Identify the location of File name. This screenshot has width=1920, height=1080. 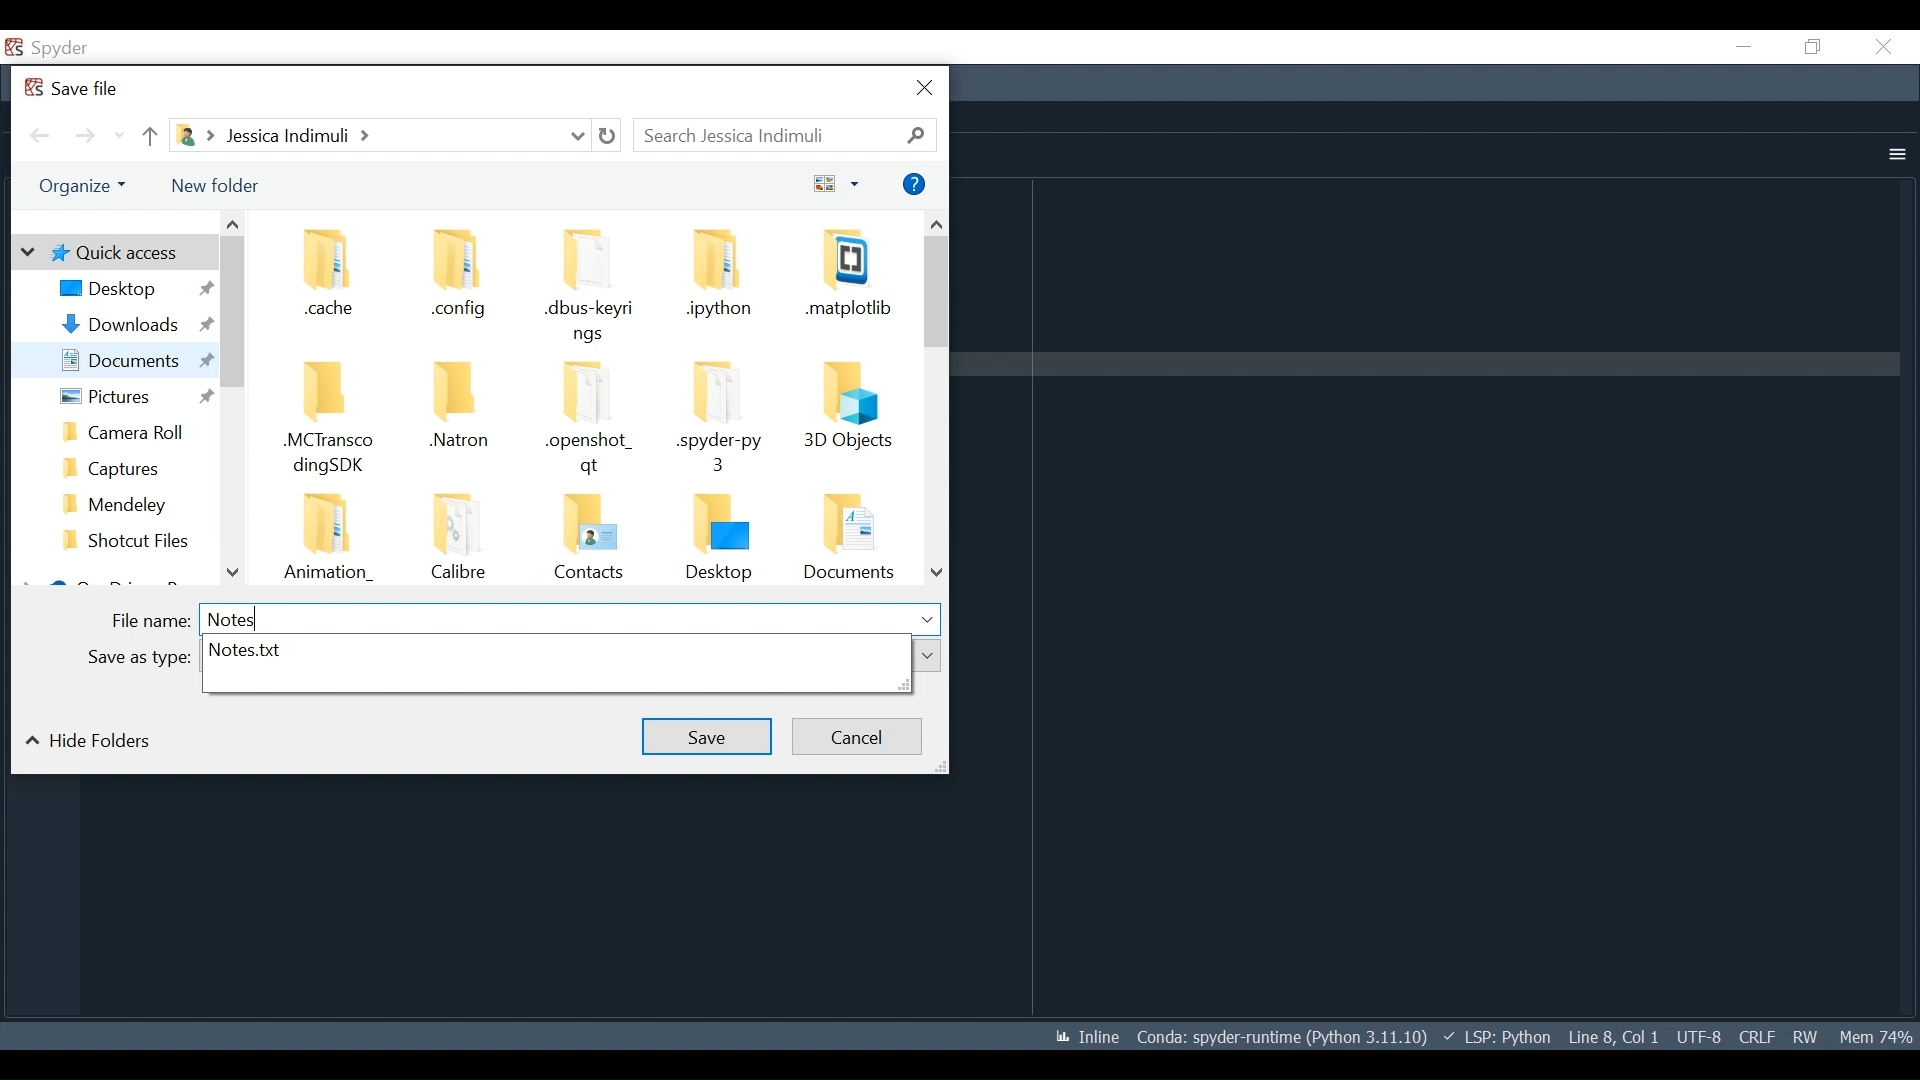
(526, 620).